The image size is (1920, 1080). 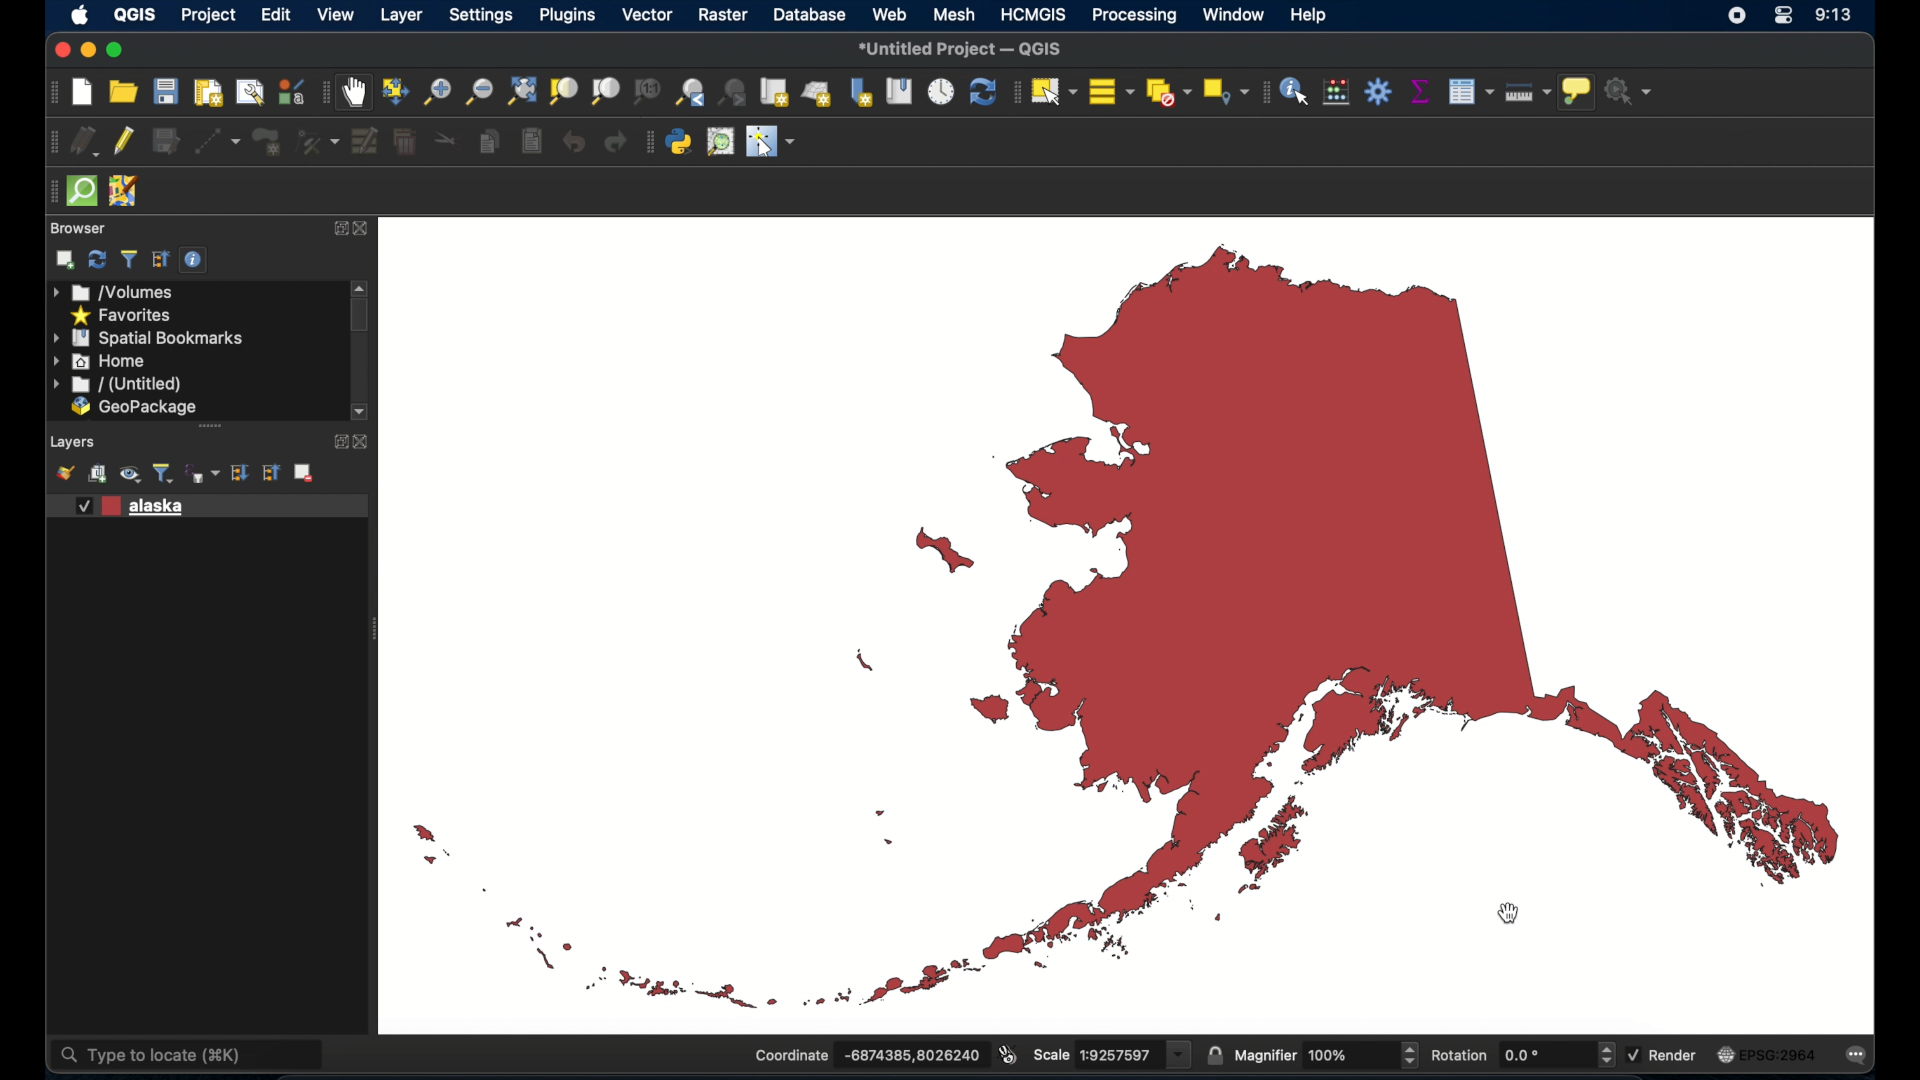 What do you see at coordinates (80, 16) in the screenshot?
I see `appleicon` at bounding box center [80, 16].